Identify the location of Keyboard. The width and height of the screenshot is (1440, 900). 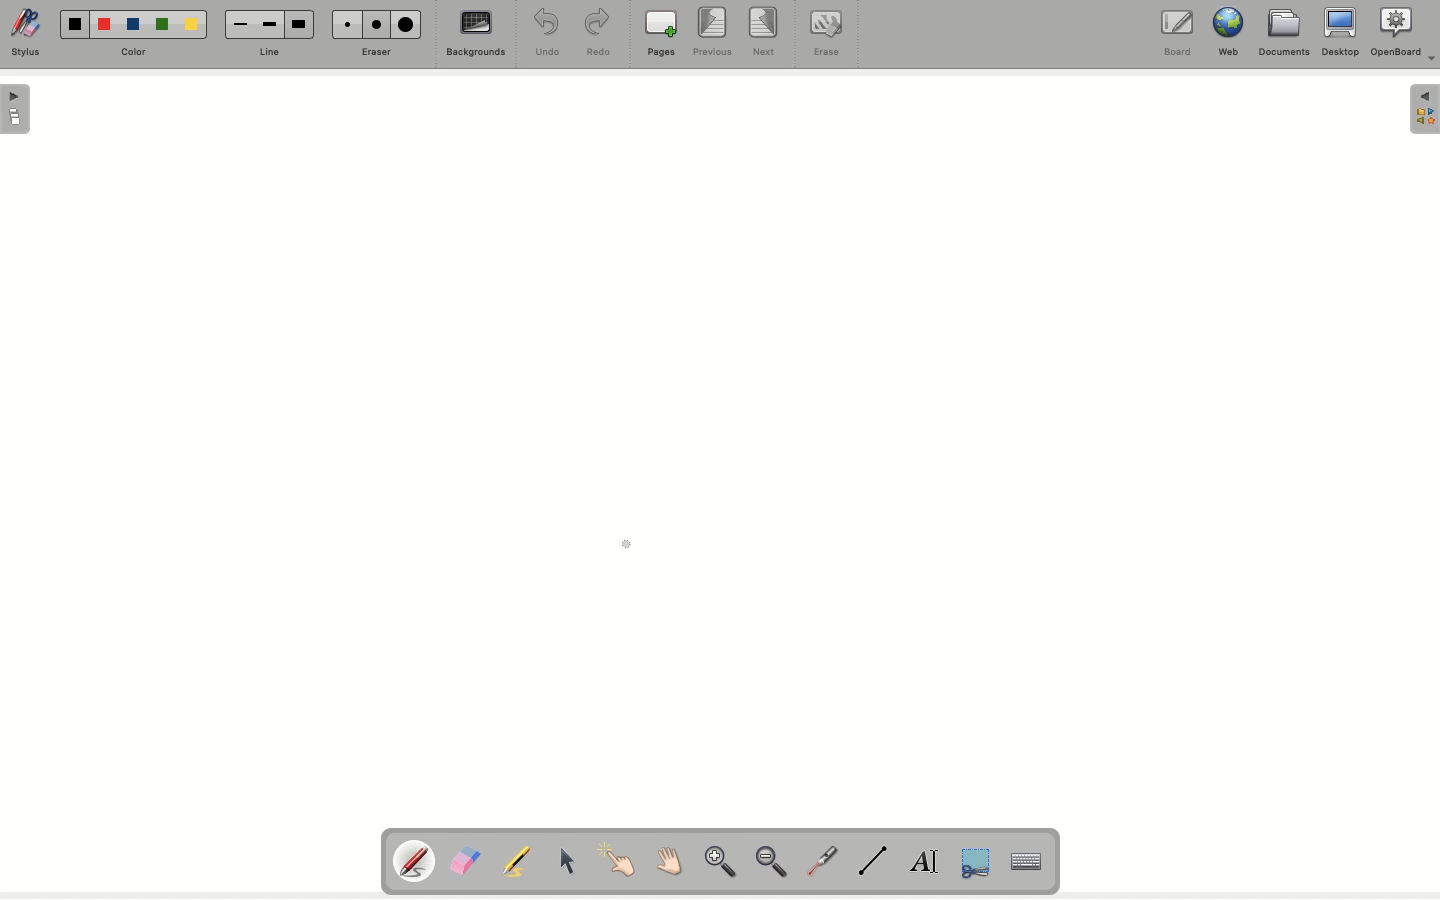
(1027, 861).